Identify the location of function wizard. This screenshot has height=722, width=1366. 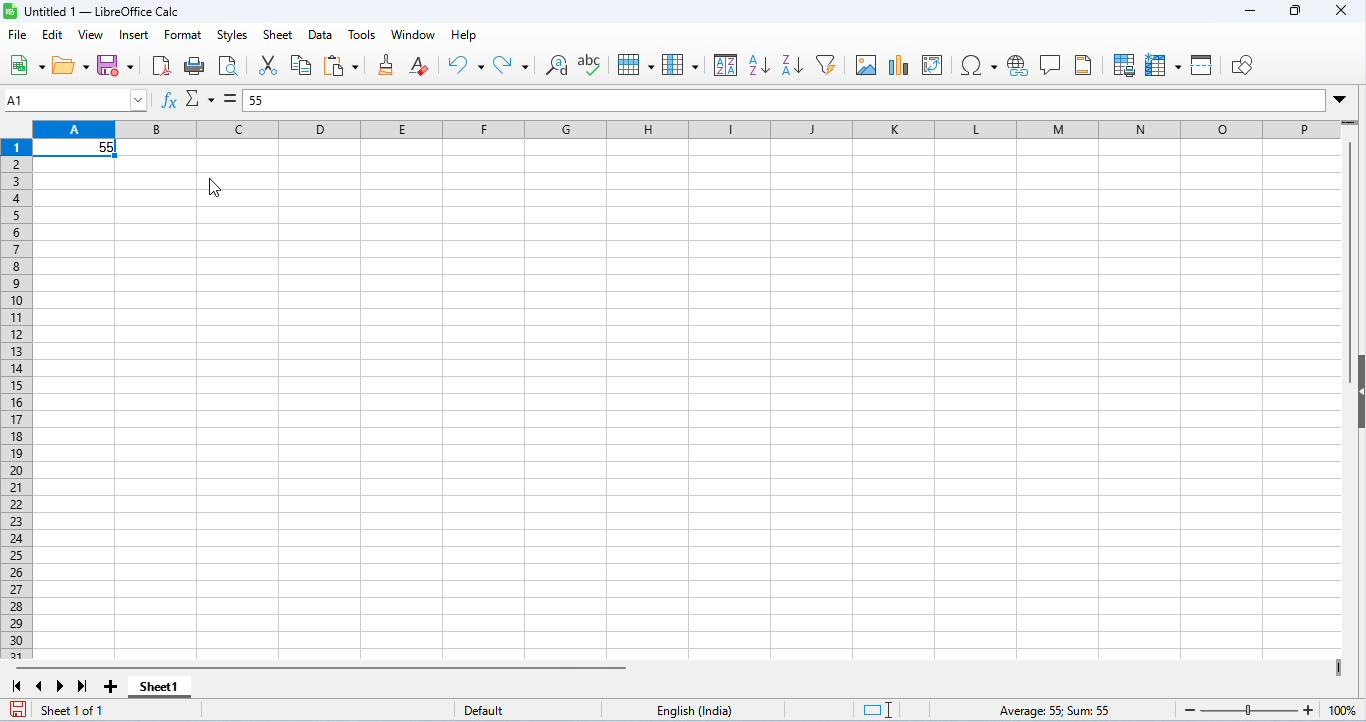
(171, 101).